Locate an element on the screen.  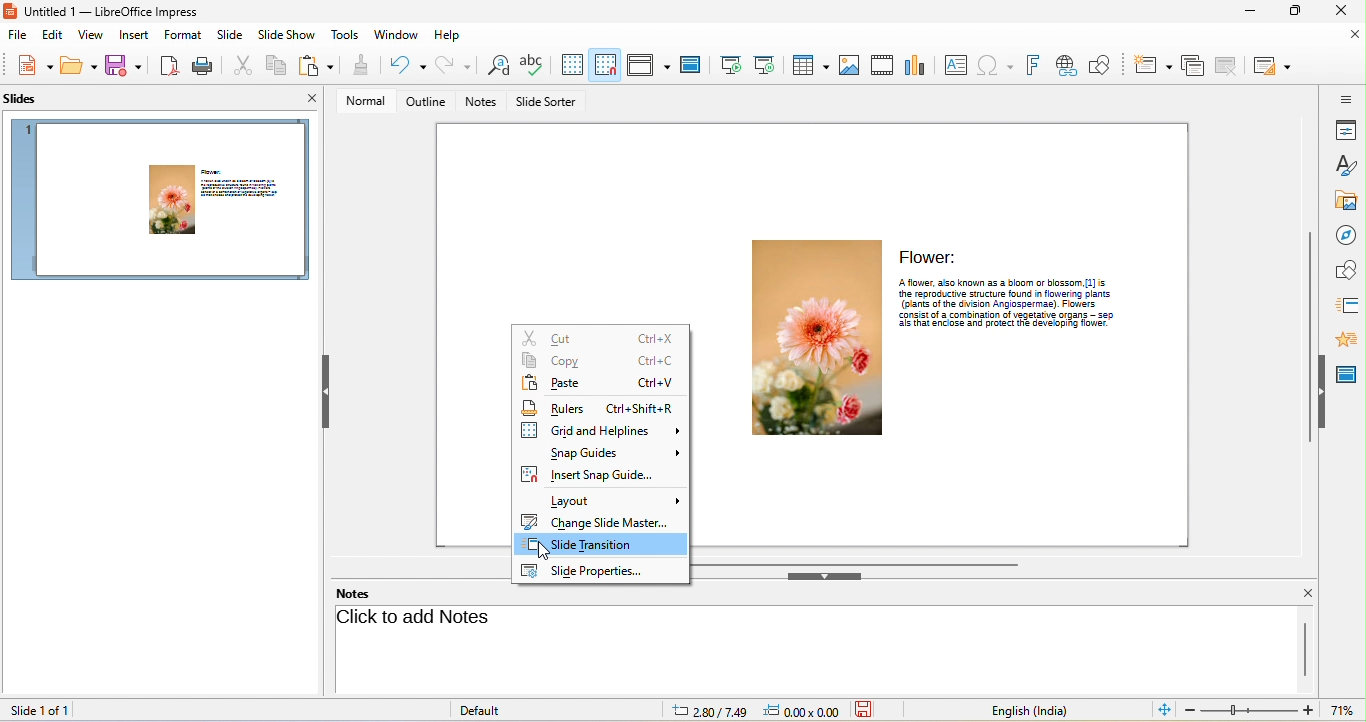
show draw function is located at coordinates (1103, 64).